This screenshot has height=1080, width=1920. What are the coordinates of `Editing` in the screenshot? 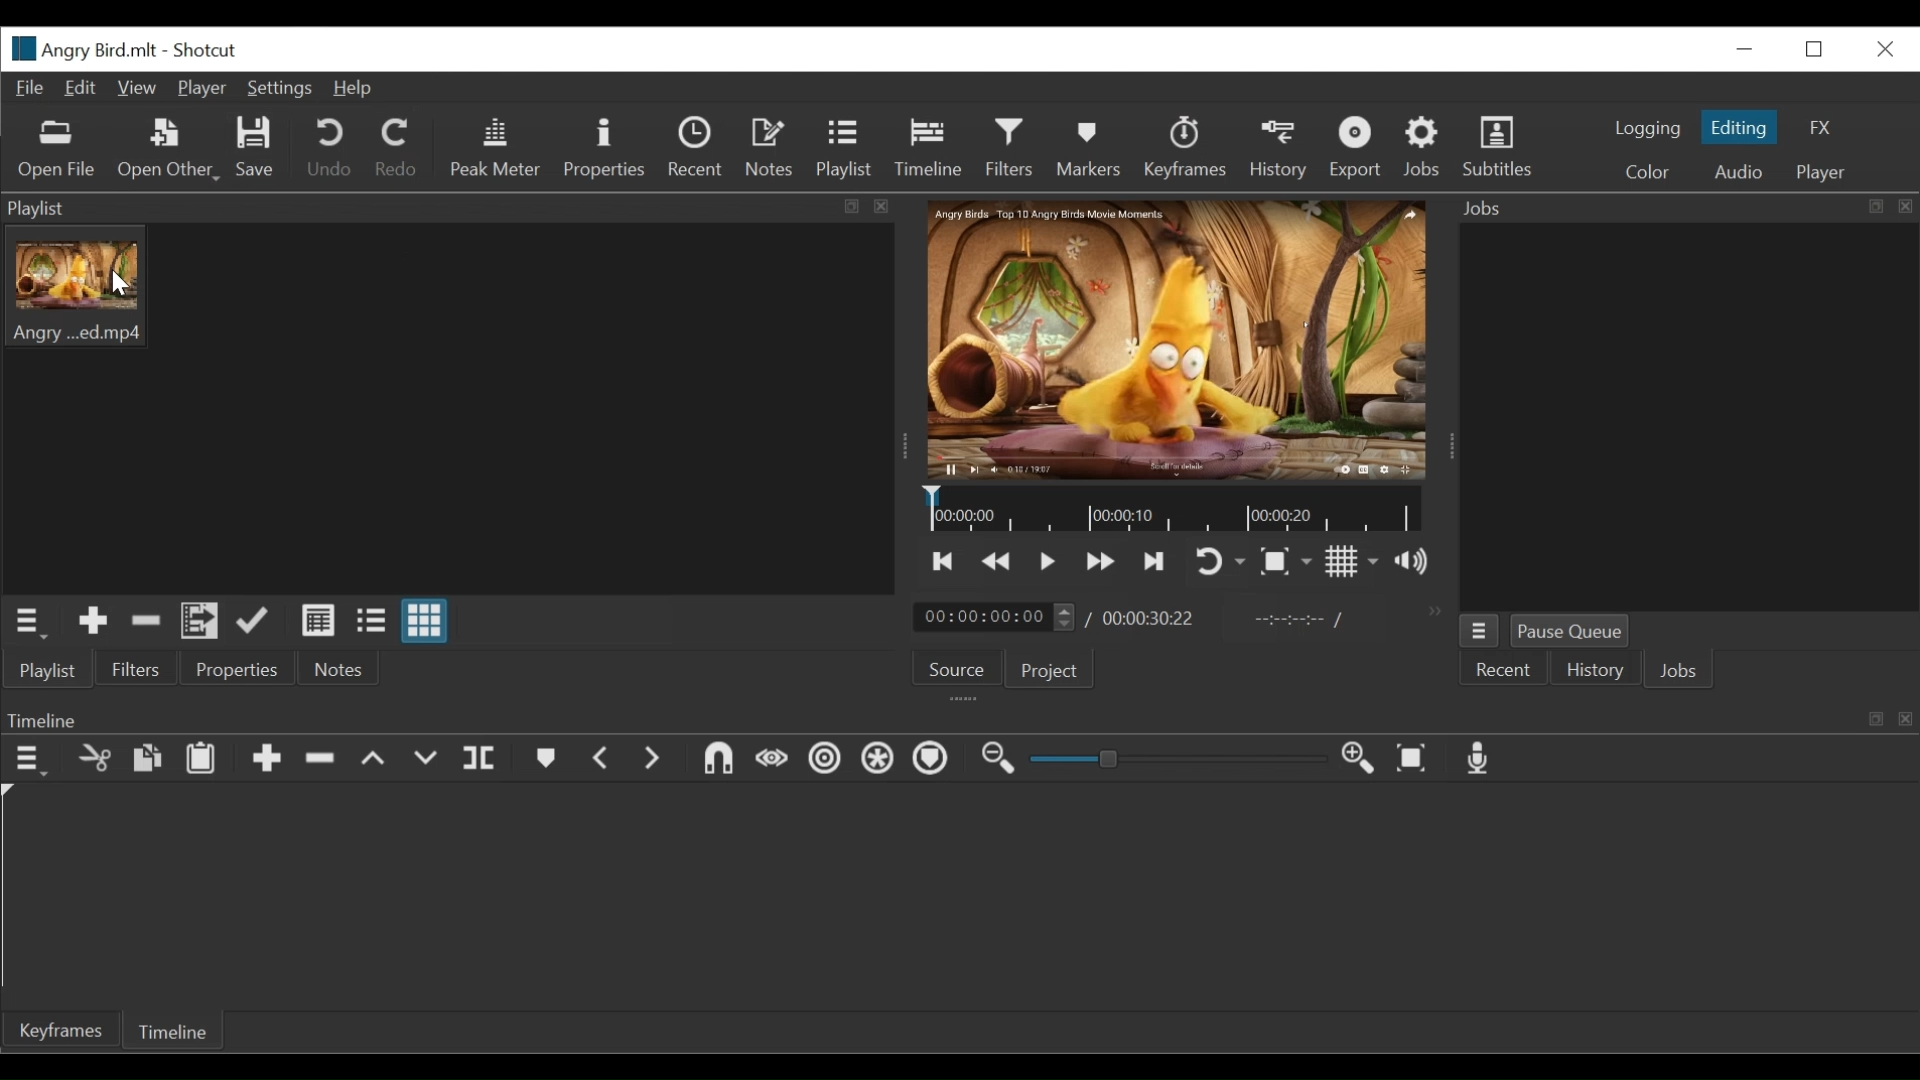 It's located at (1741, 128).